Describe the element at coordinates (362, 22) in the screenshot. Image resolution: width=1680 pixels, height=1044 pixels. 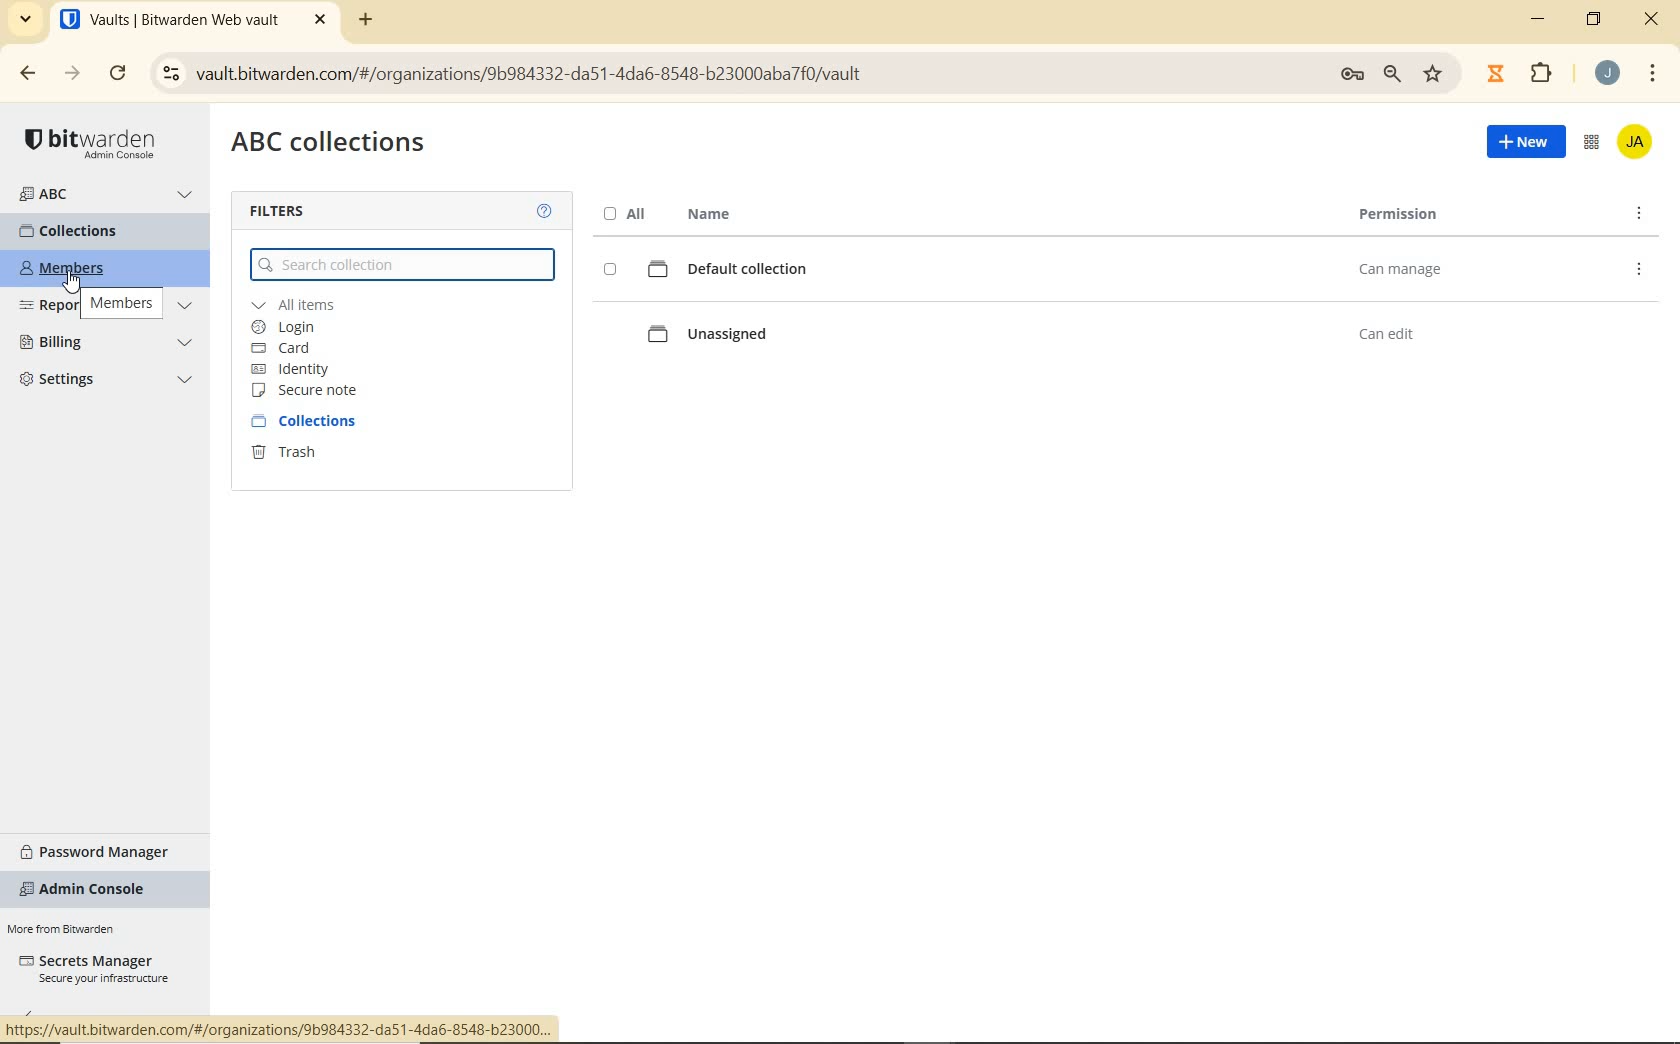
I see `ADD TAB` at that location.